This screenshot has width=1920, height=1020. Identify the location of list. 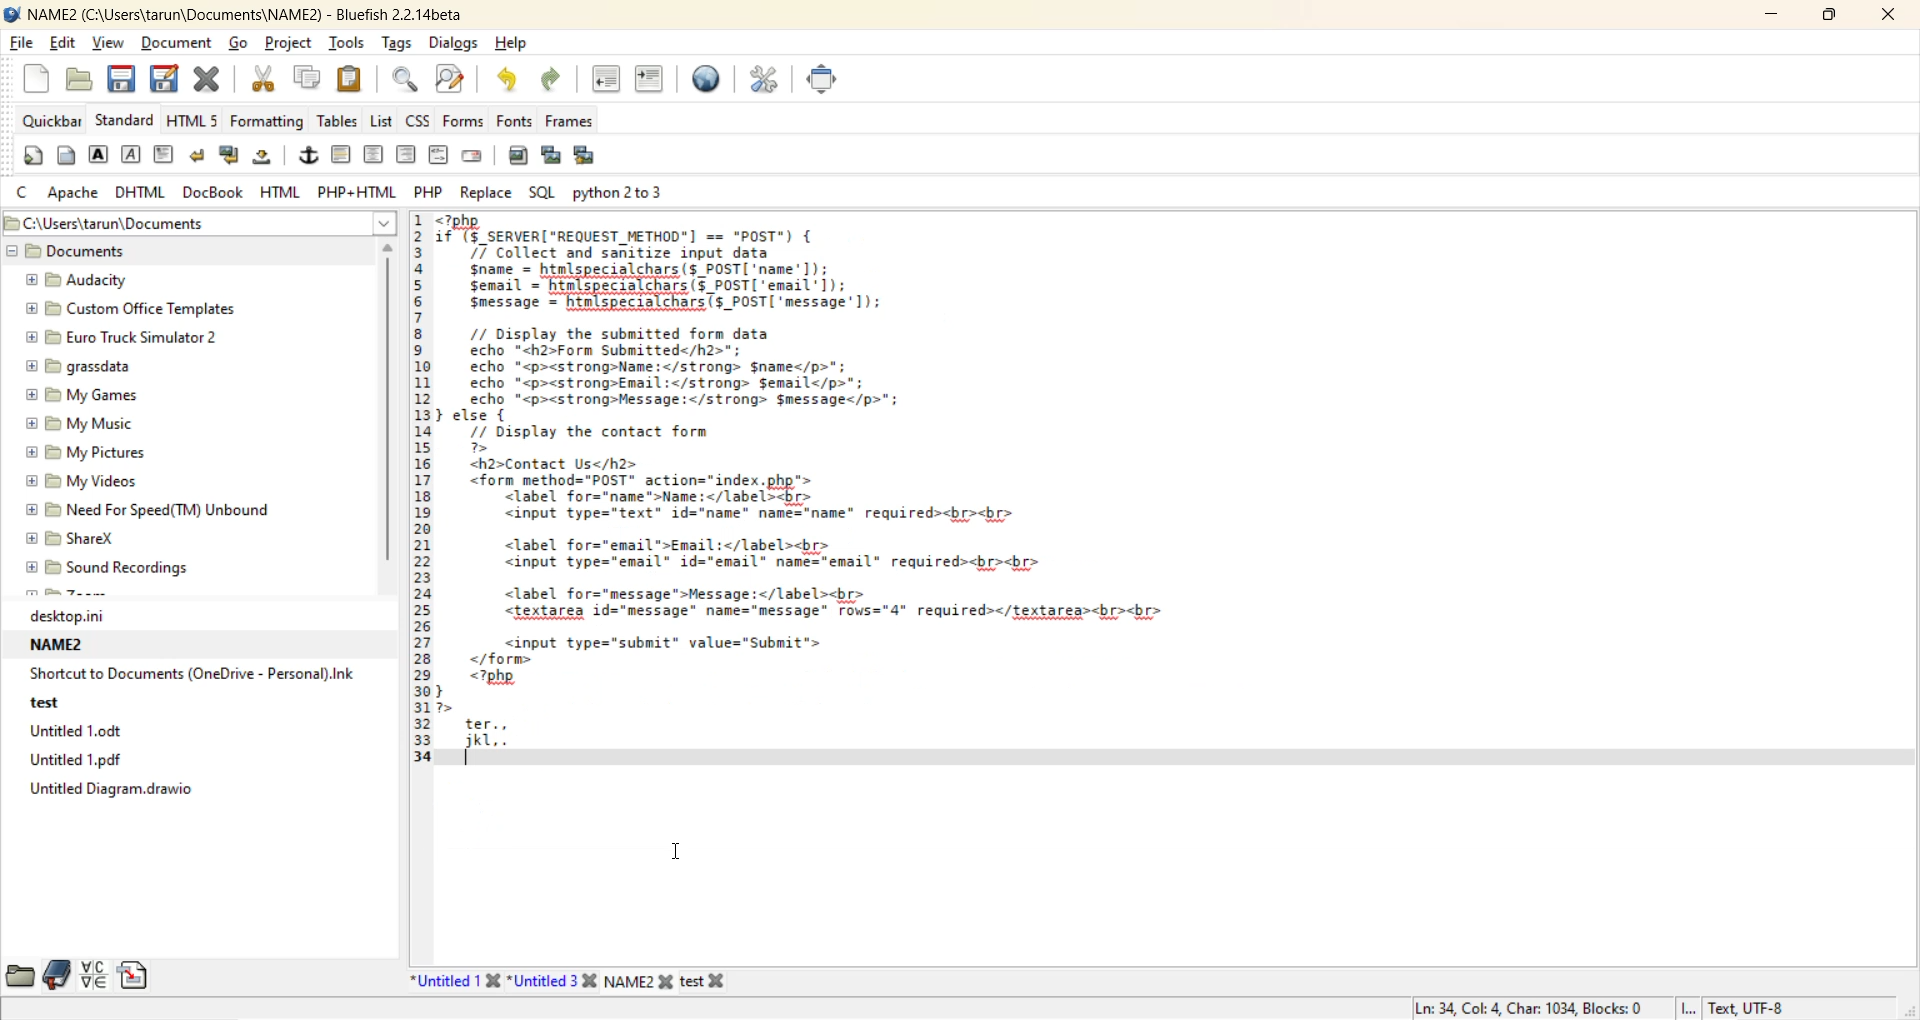
(384, 123).